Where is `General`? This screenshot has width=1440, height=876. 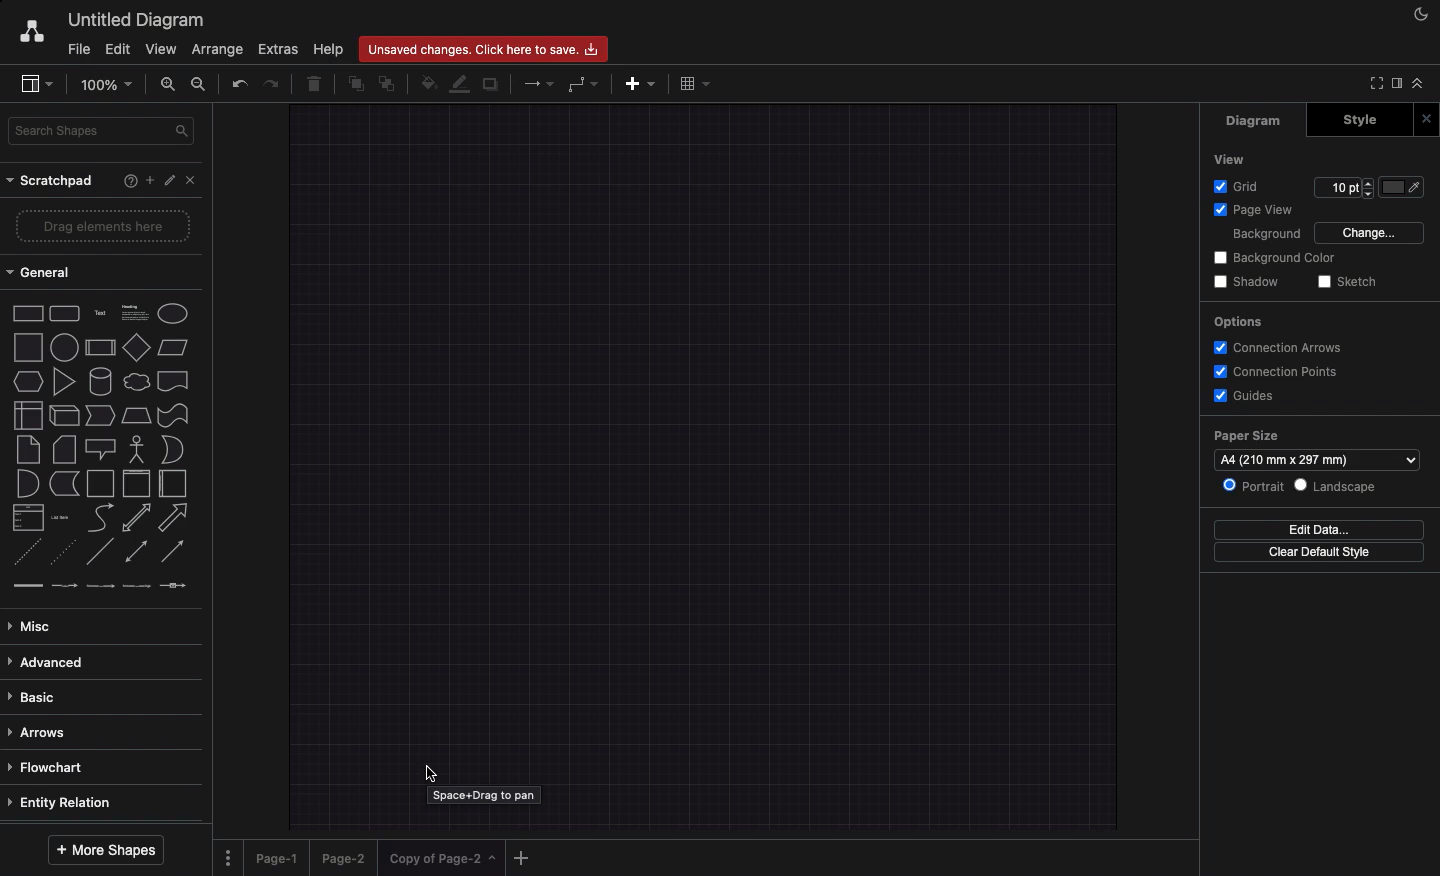
General is located at coordinates (42, 274).